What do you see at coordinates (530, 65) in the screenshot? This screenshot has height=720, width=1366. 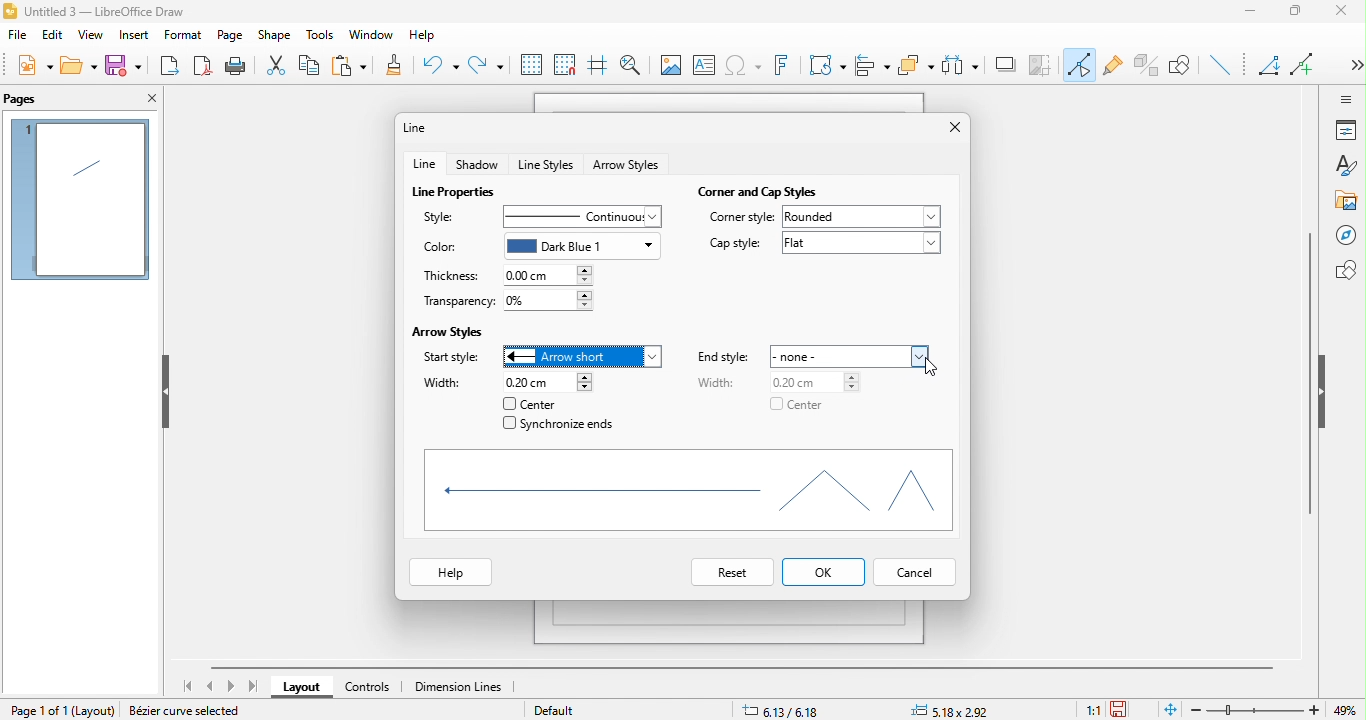 I see `display to grid` at bounding box center [530, 65].